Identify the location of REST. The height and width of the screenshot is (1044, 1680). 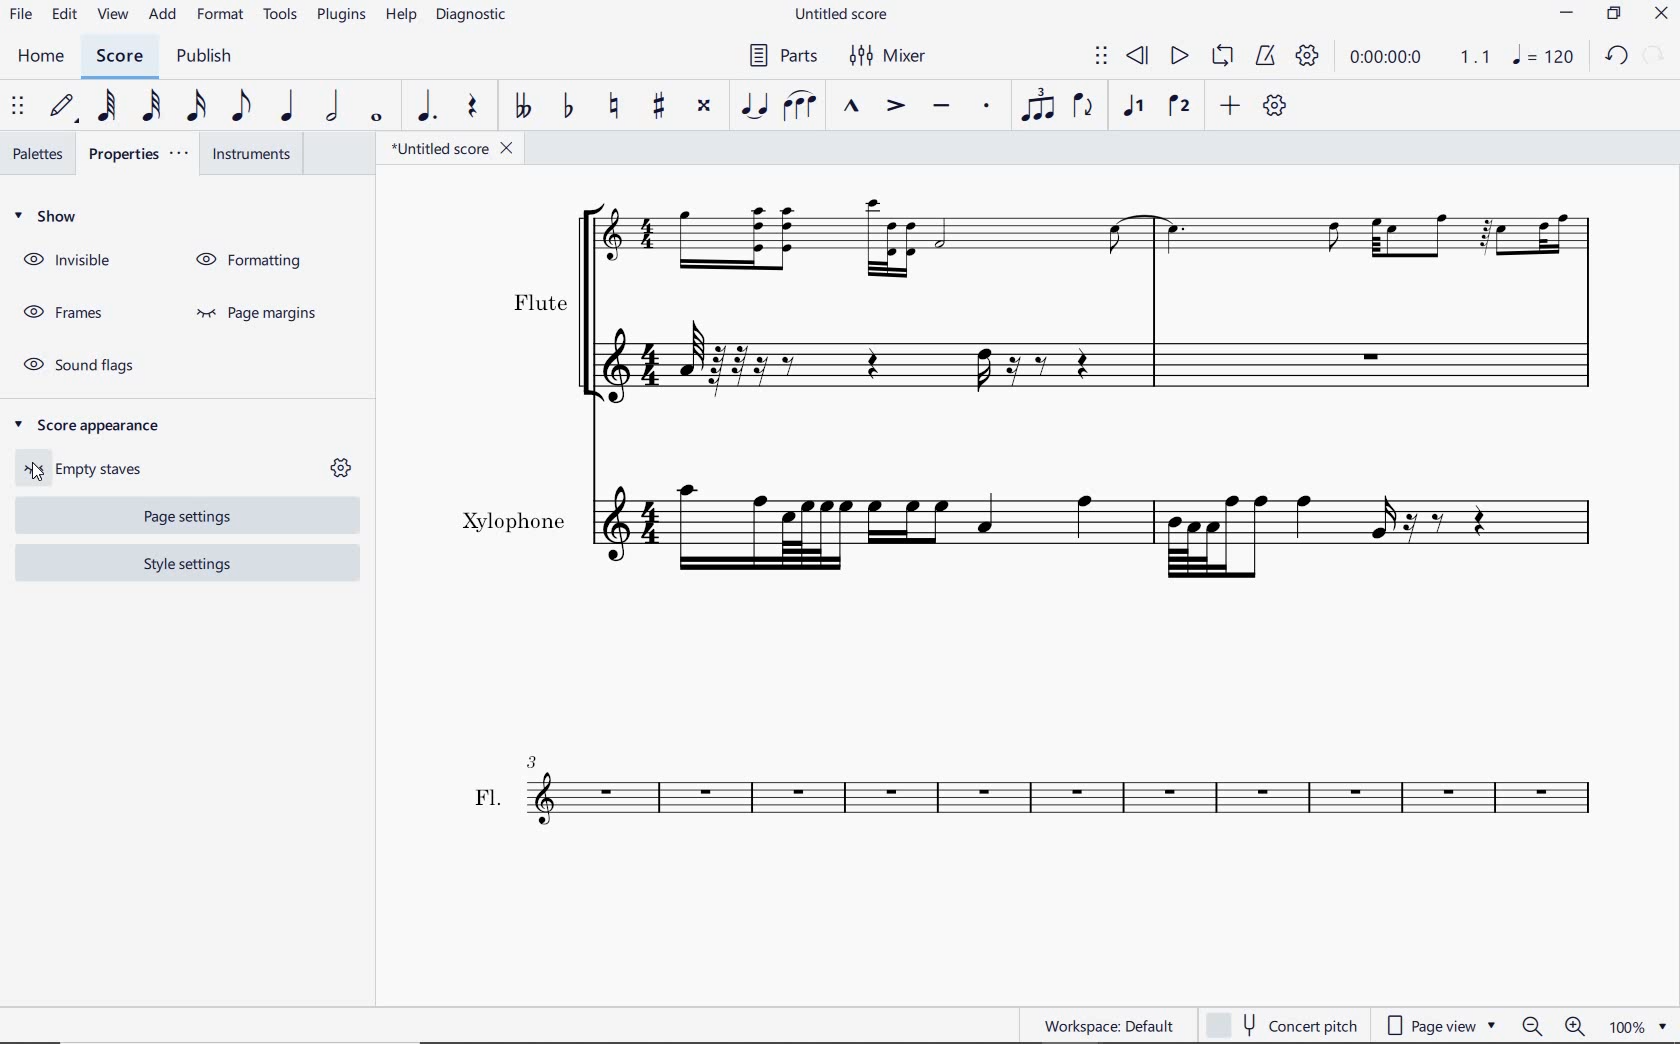
(475, 107).